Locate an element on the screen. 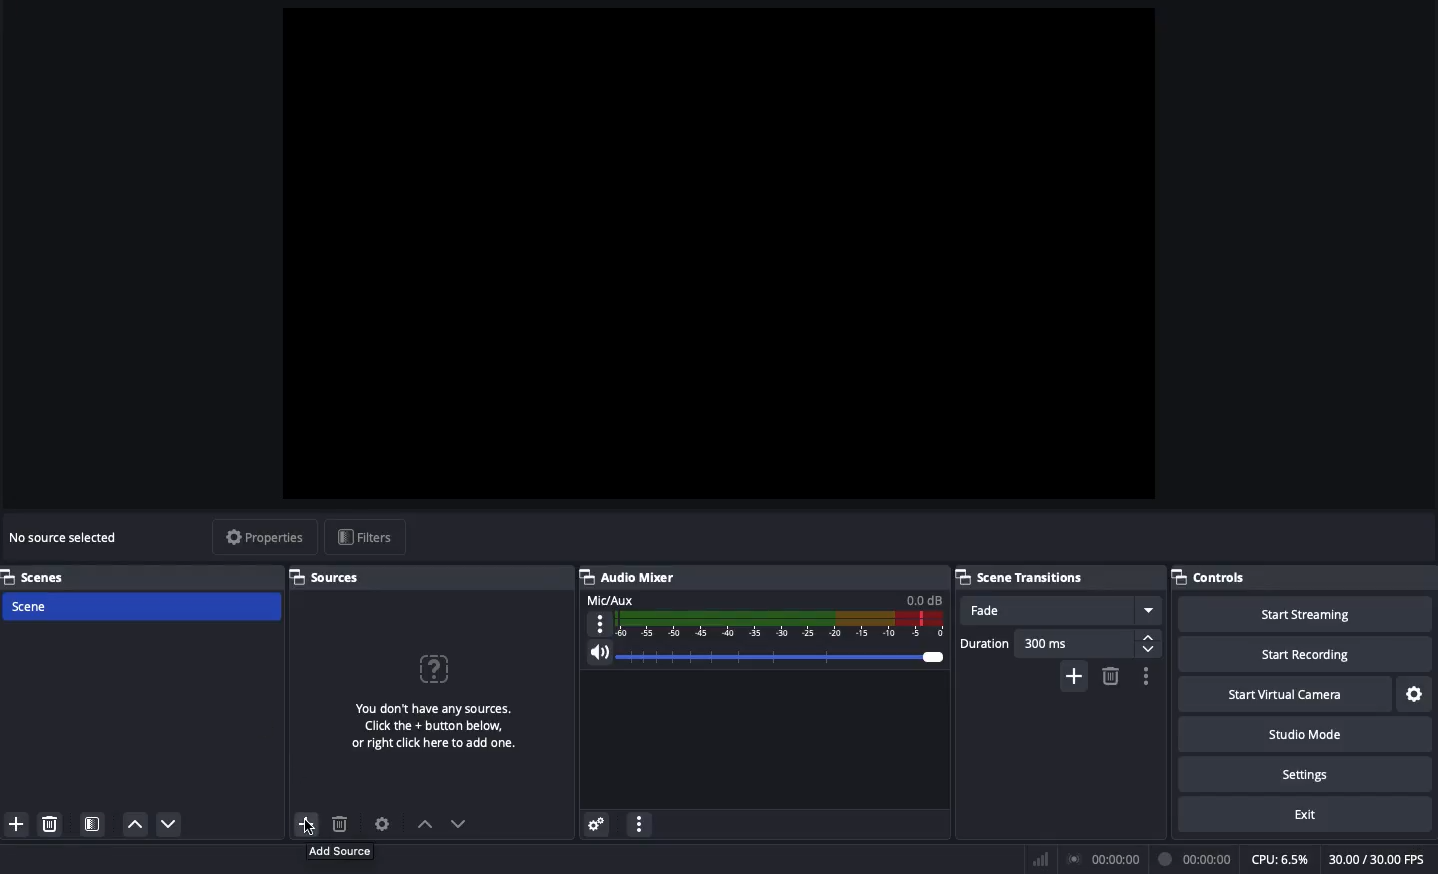 This screenshot has height=874, width=1438. Settings is located at coordinates (1417, 694).